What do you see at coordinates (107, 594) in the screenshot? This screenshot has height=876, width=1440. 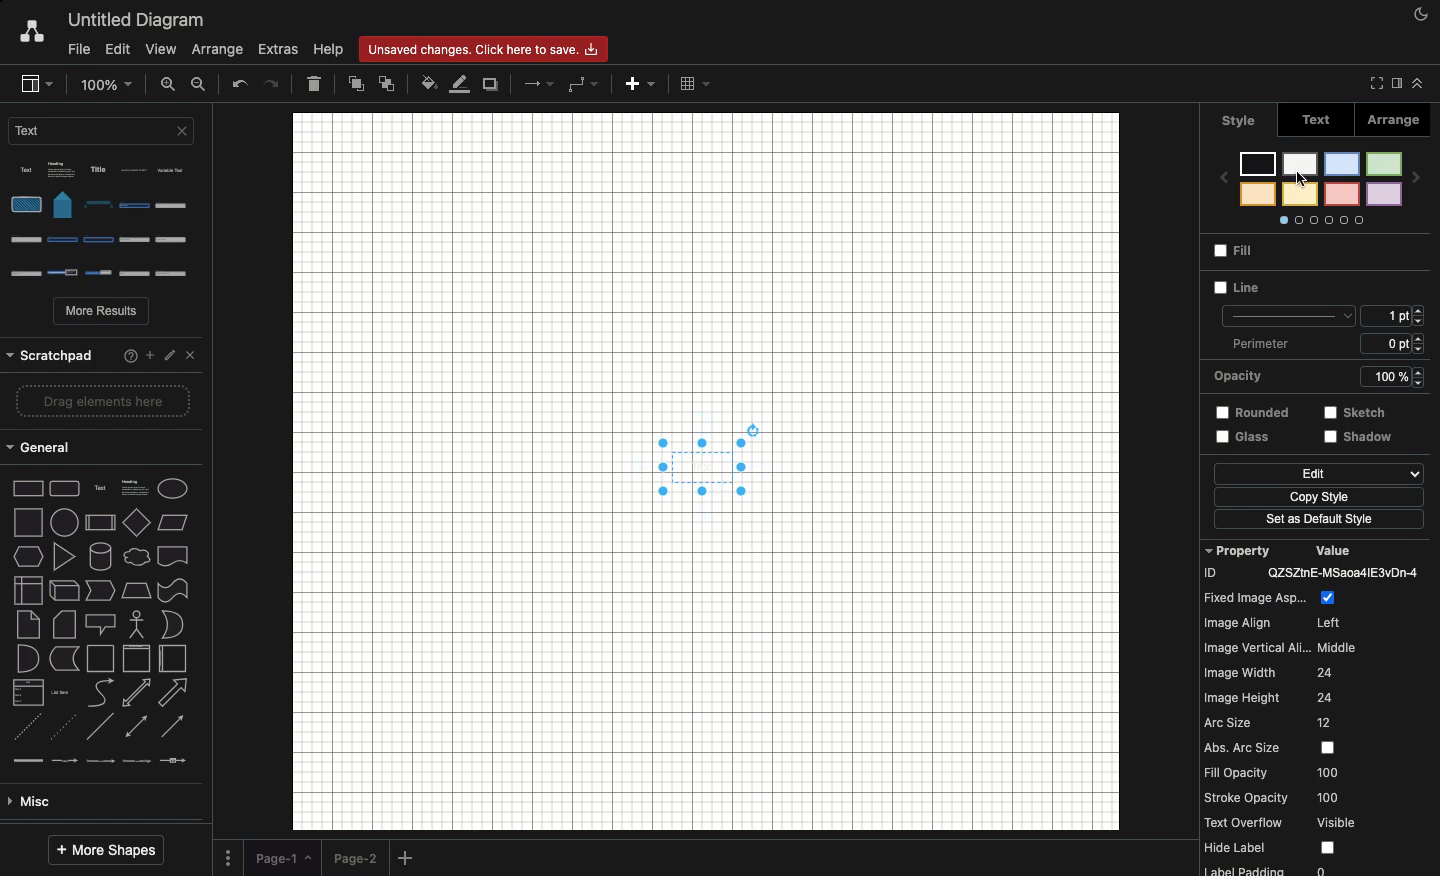 I see `line types` at bounding box center [107, 594].